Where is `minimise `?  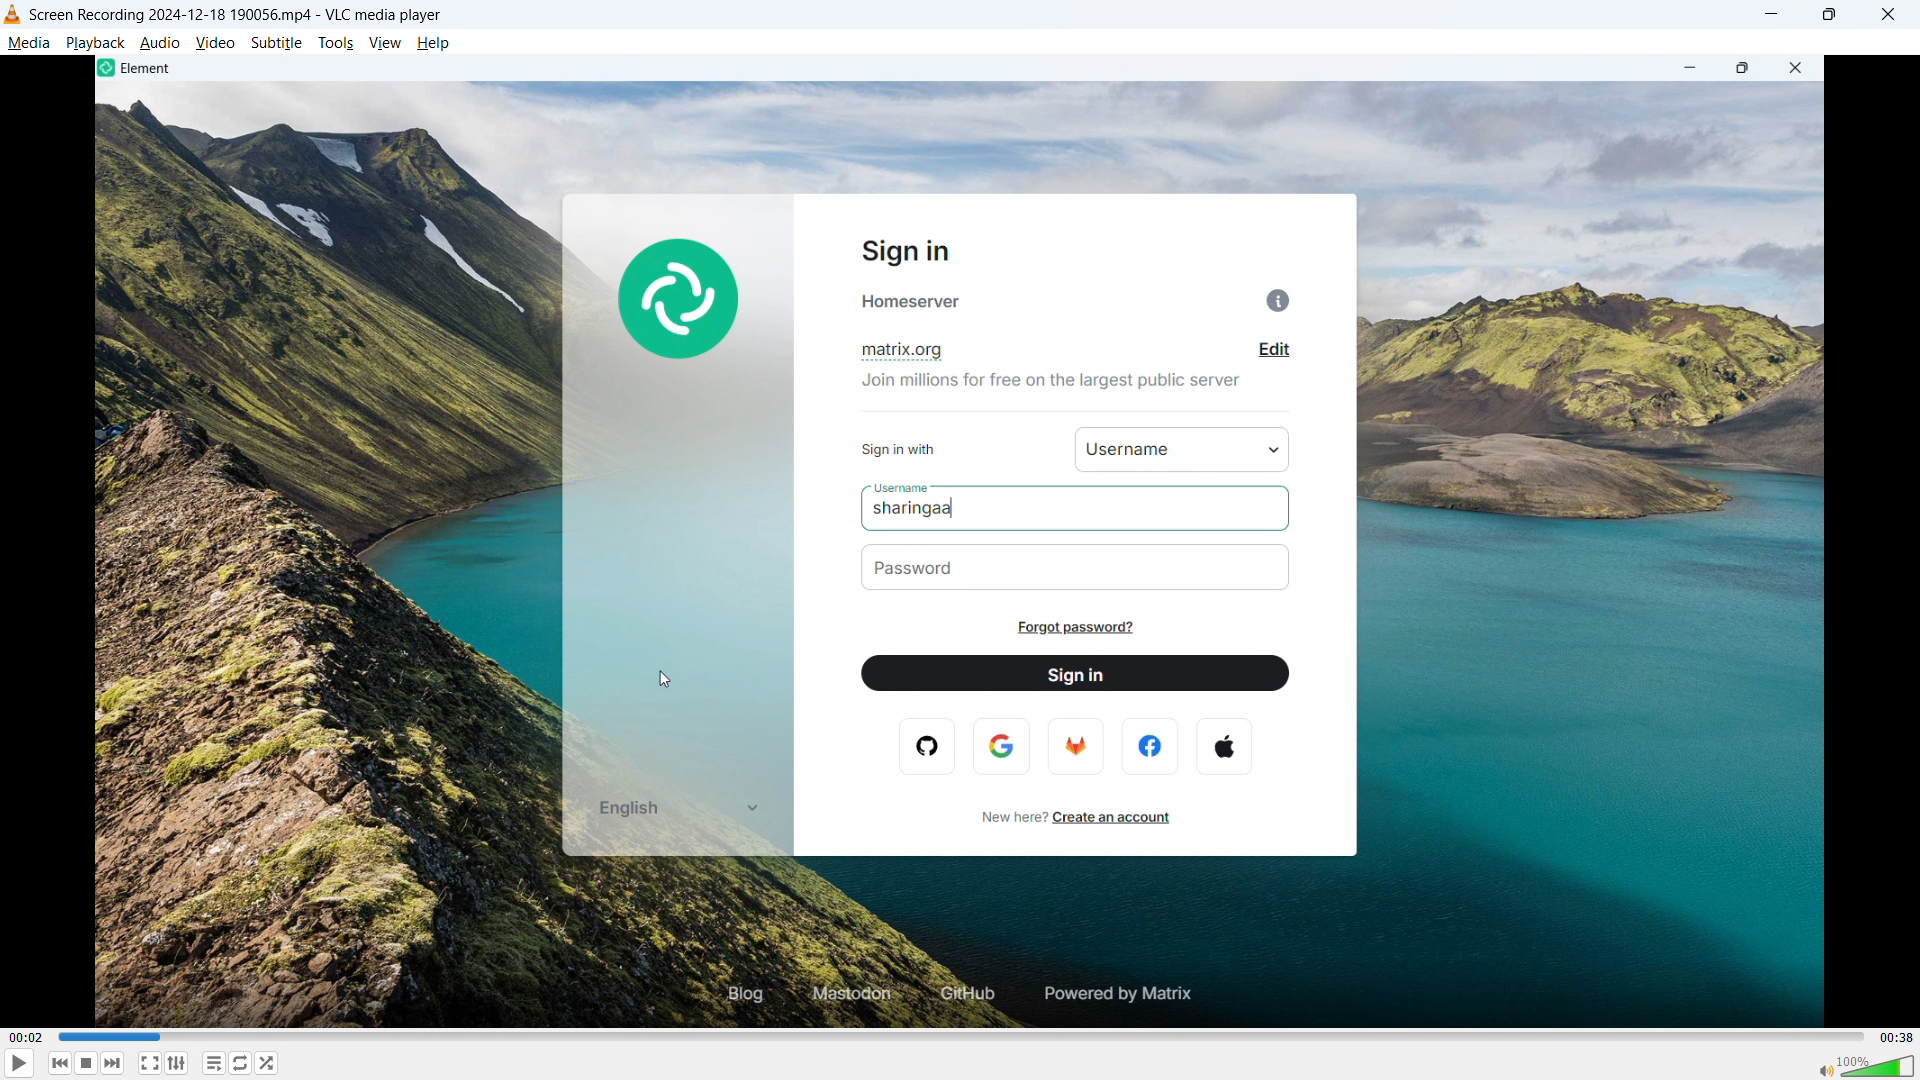
minimise  is located at coordinates (1772, 15).